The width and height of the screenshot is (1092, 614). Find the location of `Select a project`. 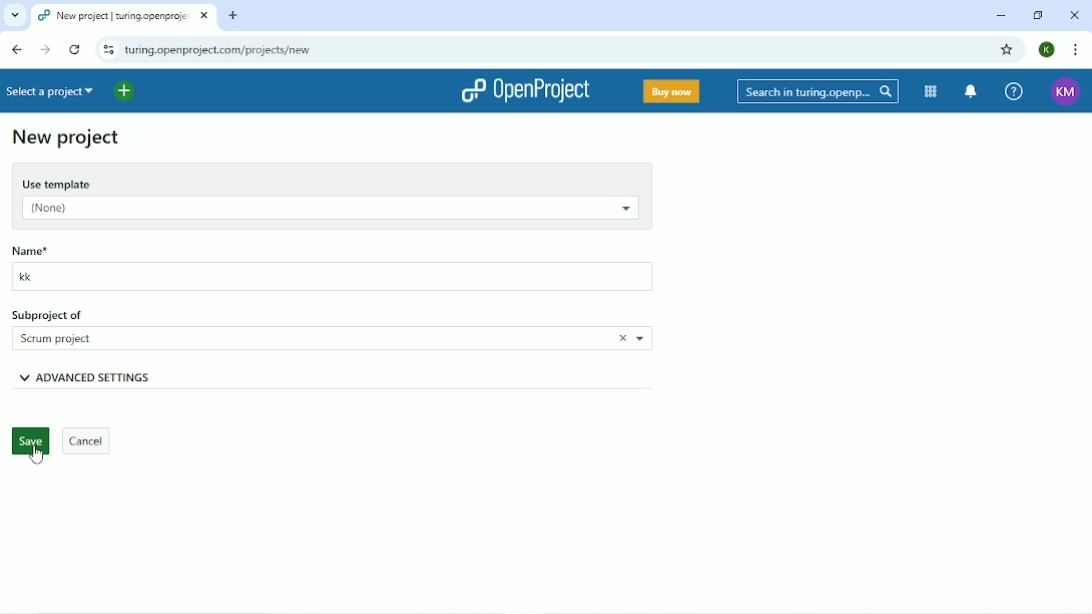

Select a project is located at coordinates (53, 91).